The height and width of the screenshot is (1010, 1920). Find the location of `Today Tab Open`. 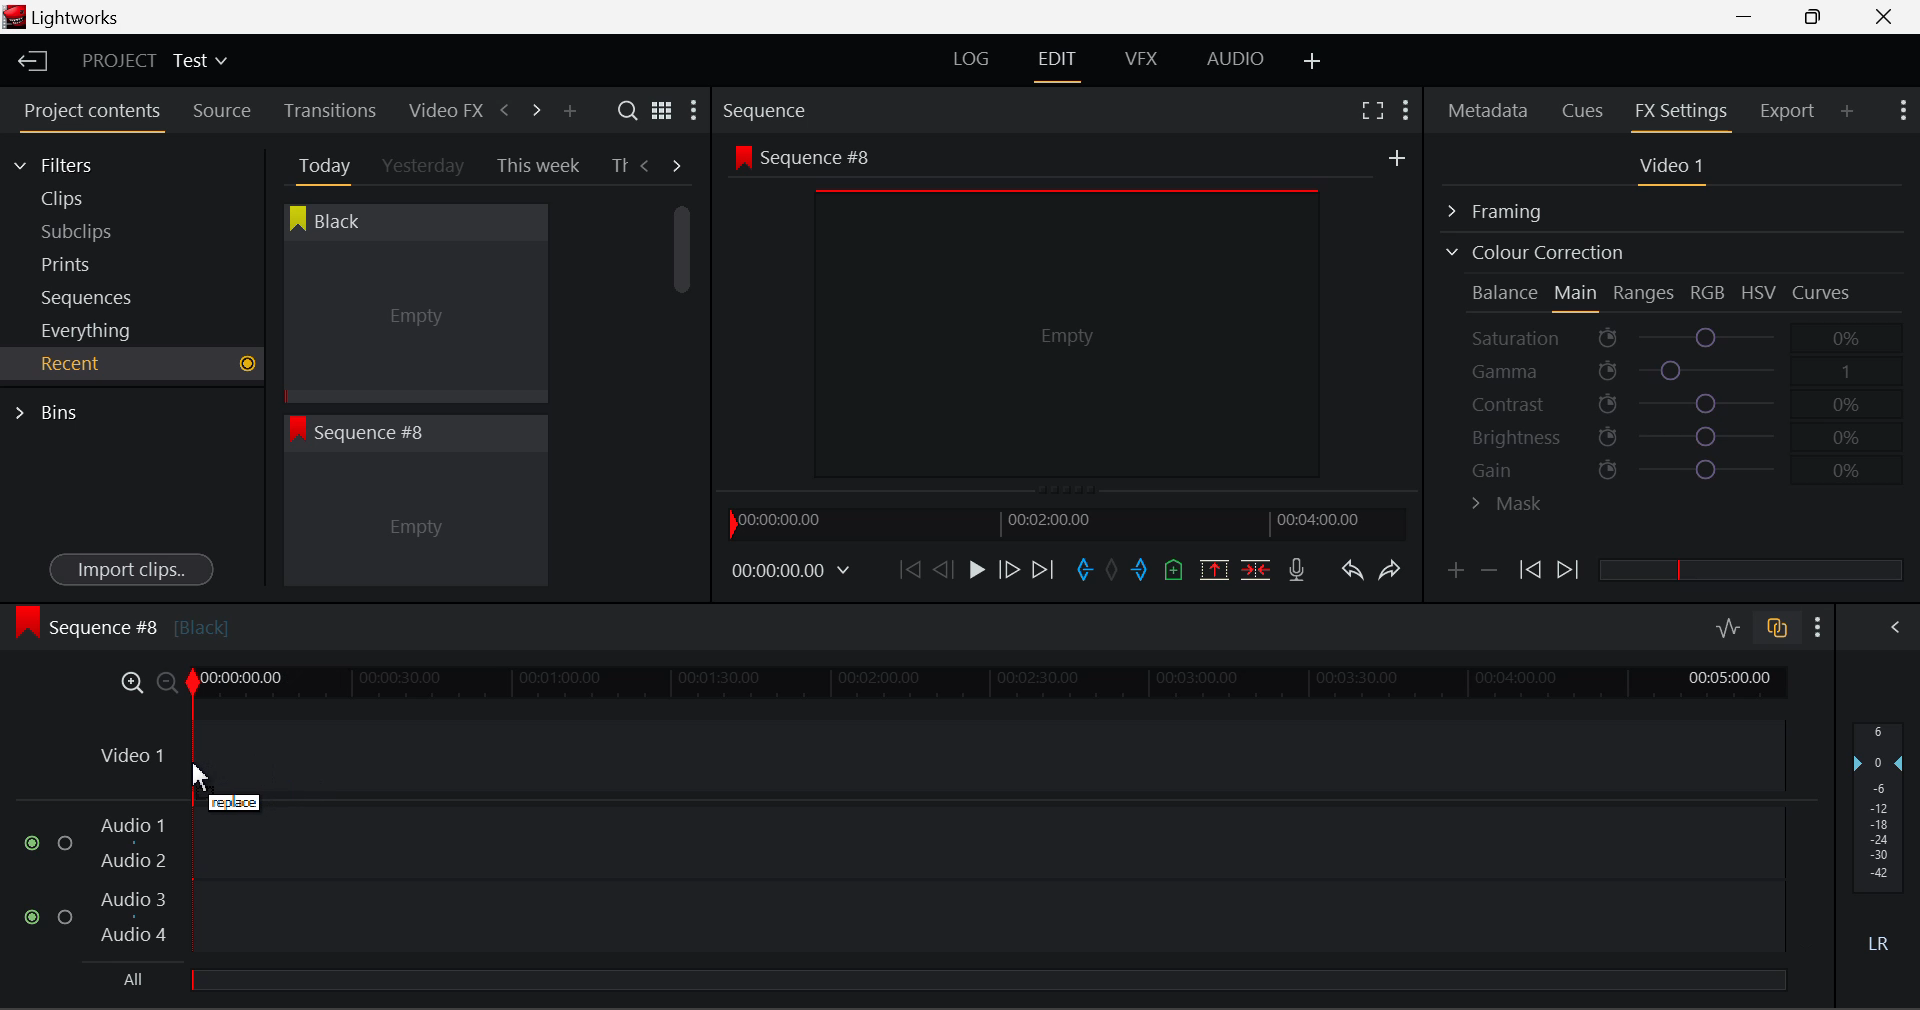

Today Tab Open is located at coordinates (320, 165).